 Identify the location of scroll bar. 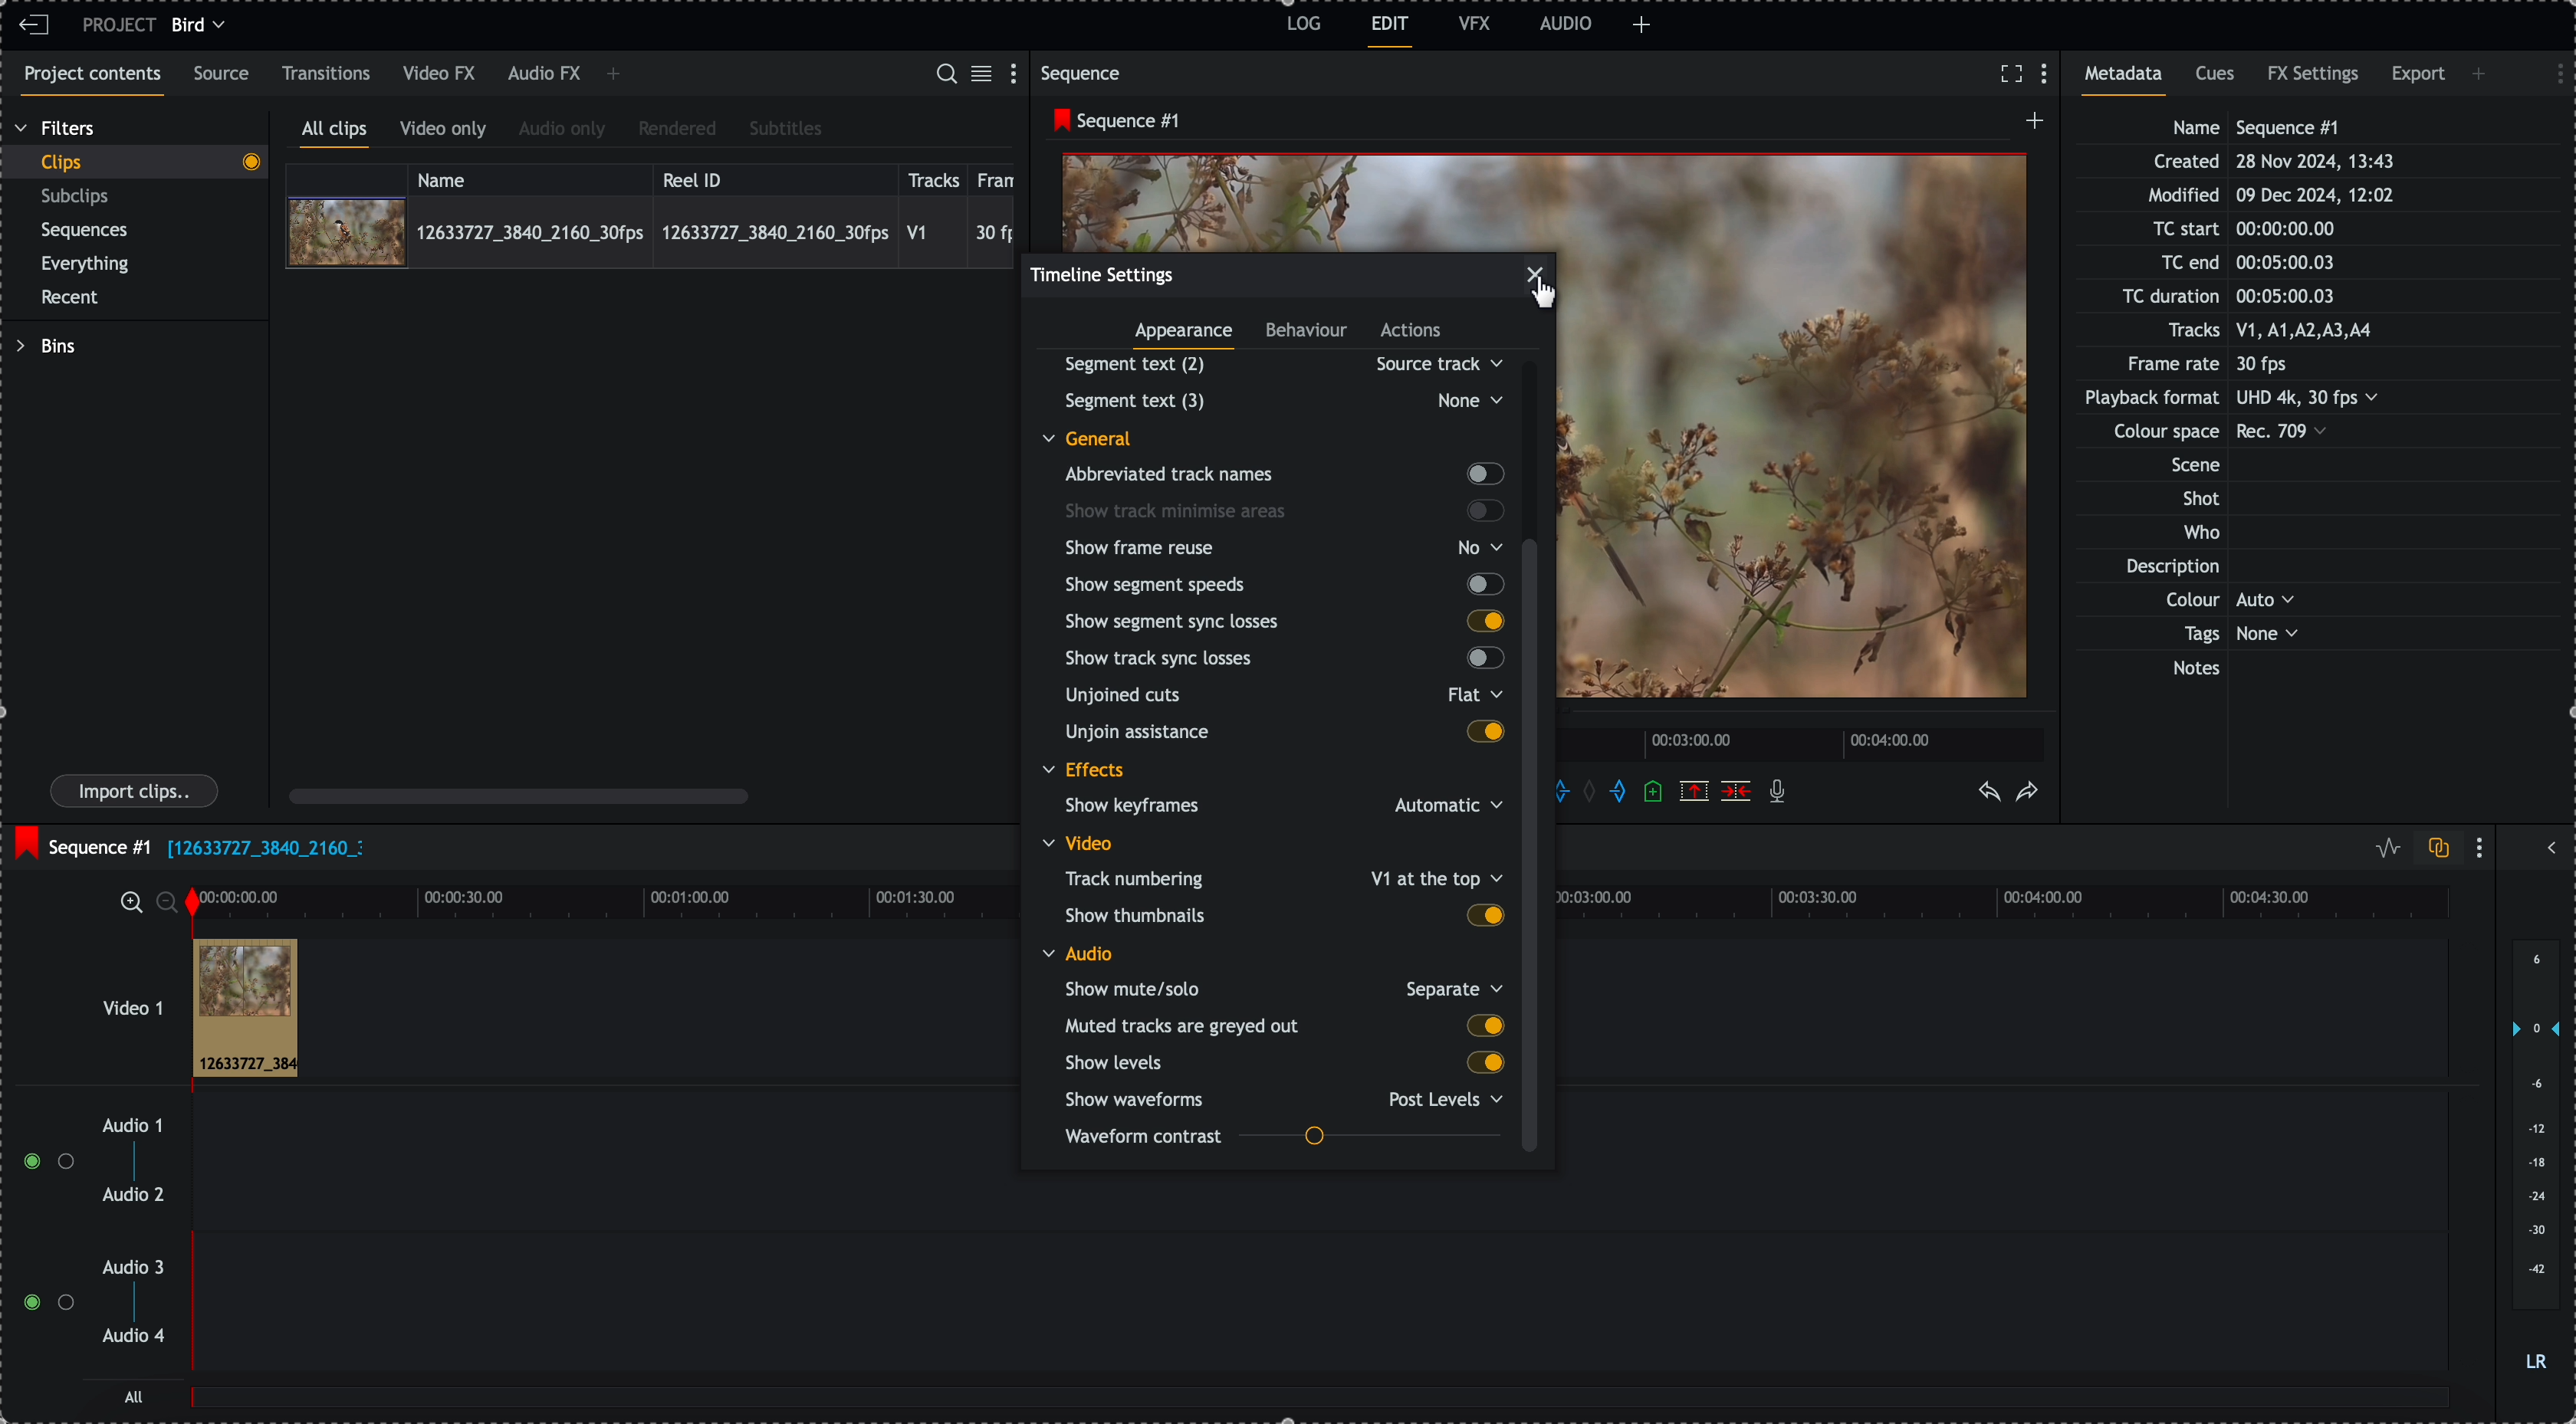
(519, 795).